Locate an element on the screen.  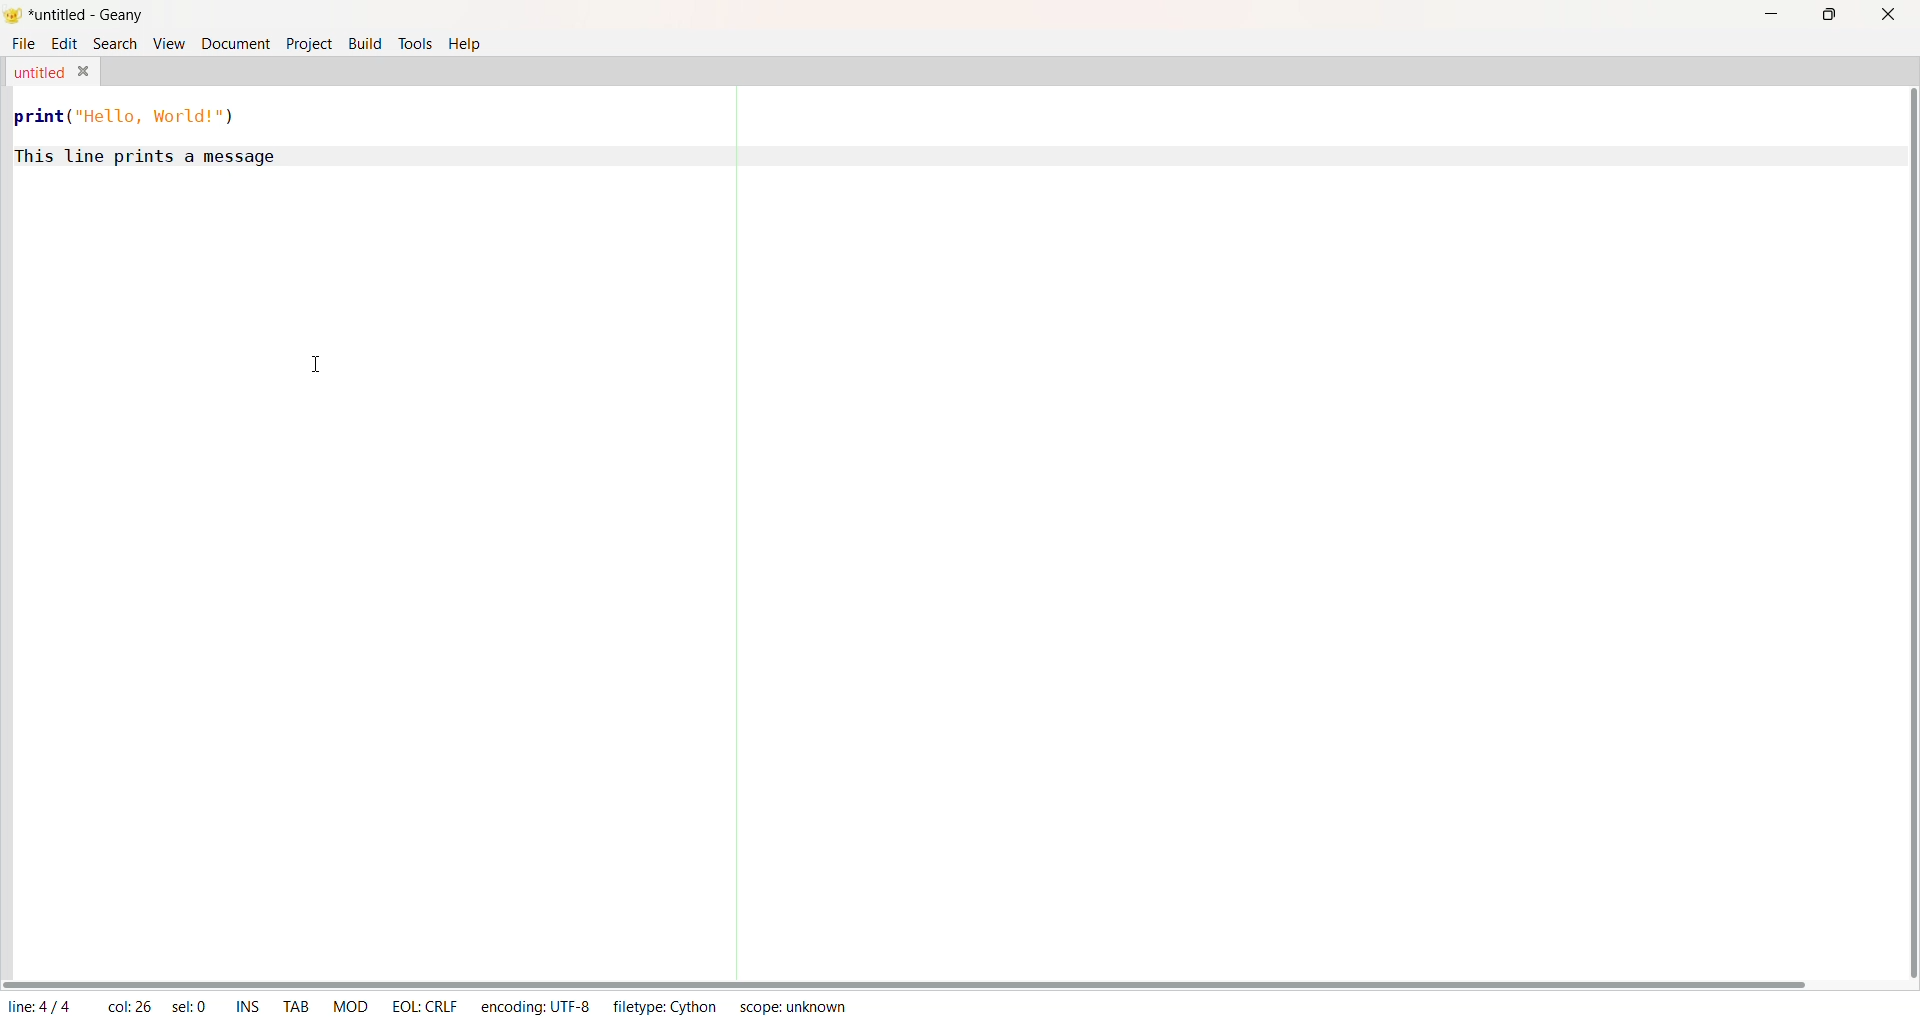
mod is located at coordinates (348, 1006).